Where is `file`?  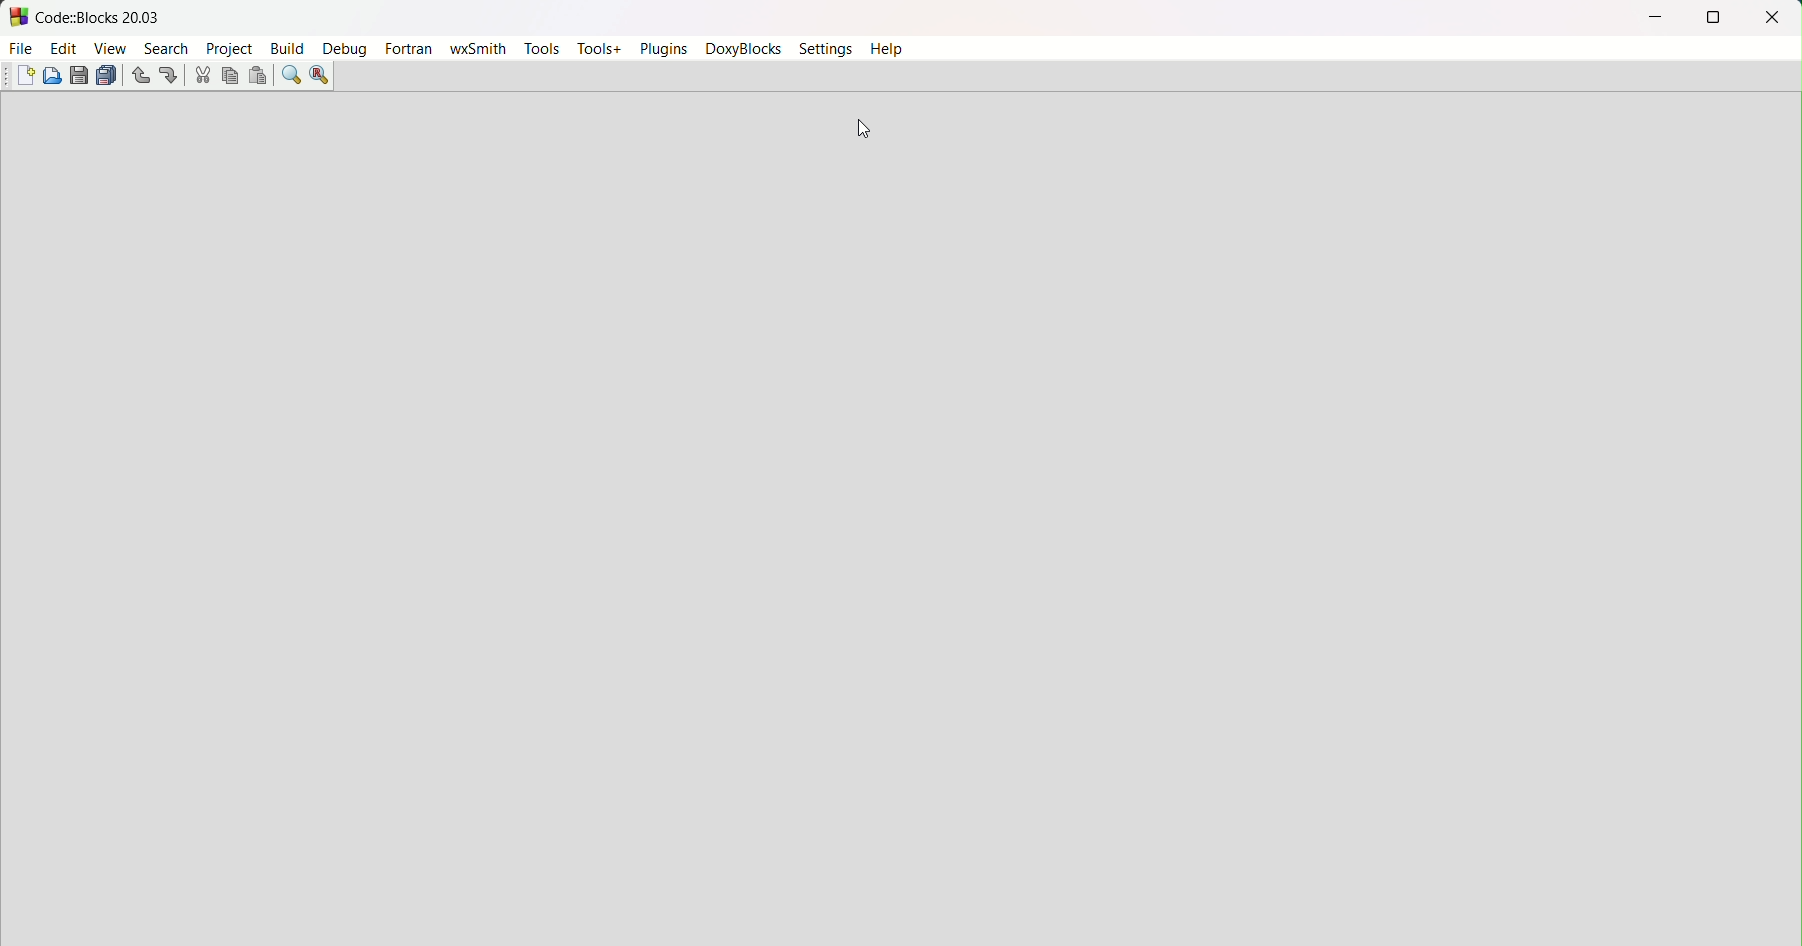
file is located at coordinates (22, 50).